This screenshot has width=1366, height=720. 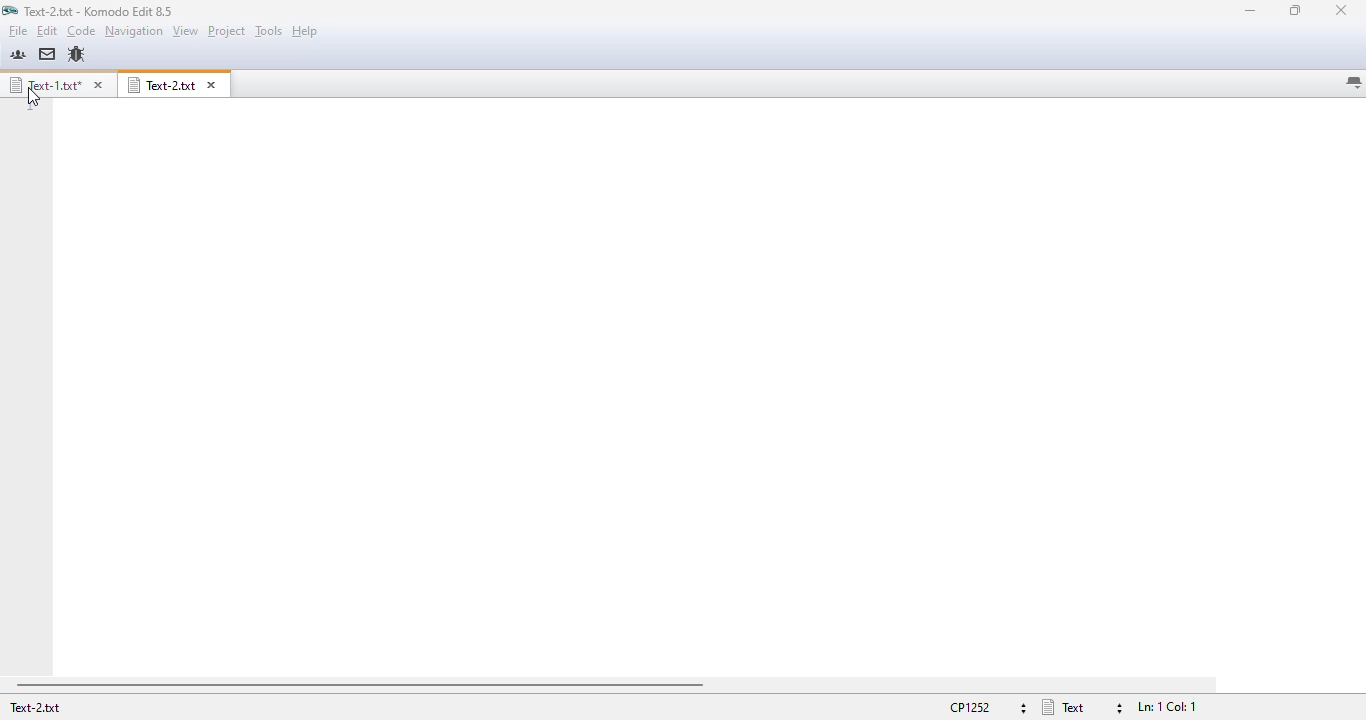 What do you see at coordinates (47, 31) in the screenshot?
I see `edit` at bounding box center [47, 31].